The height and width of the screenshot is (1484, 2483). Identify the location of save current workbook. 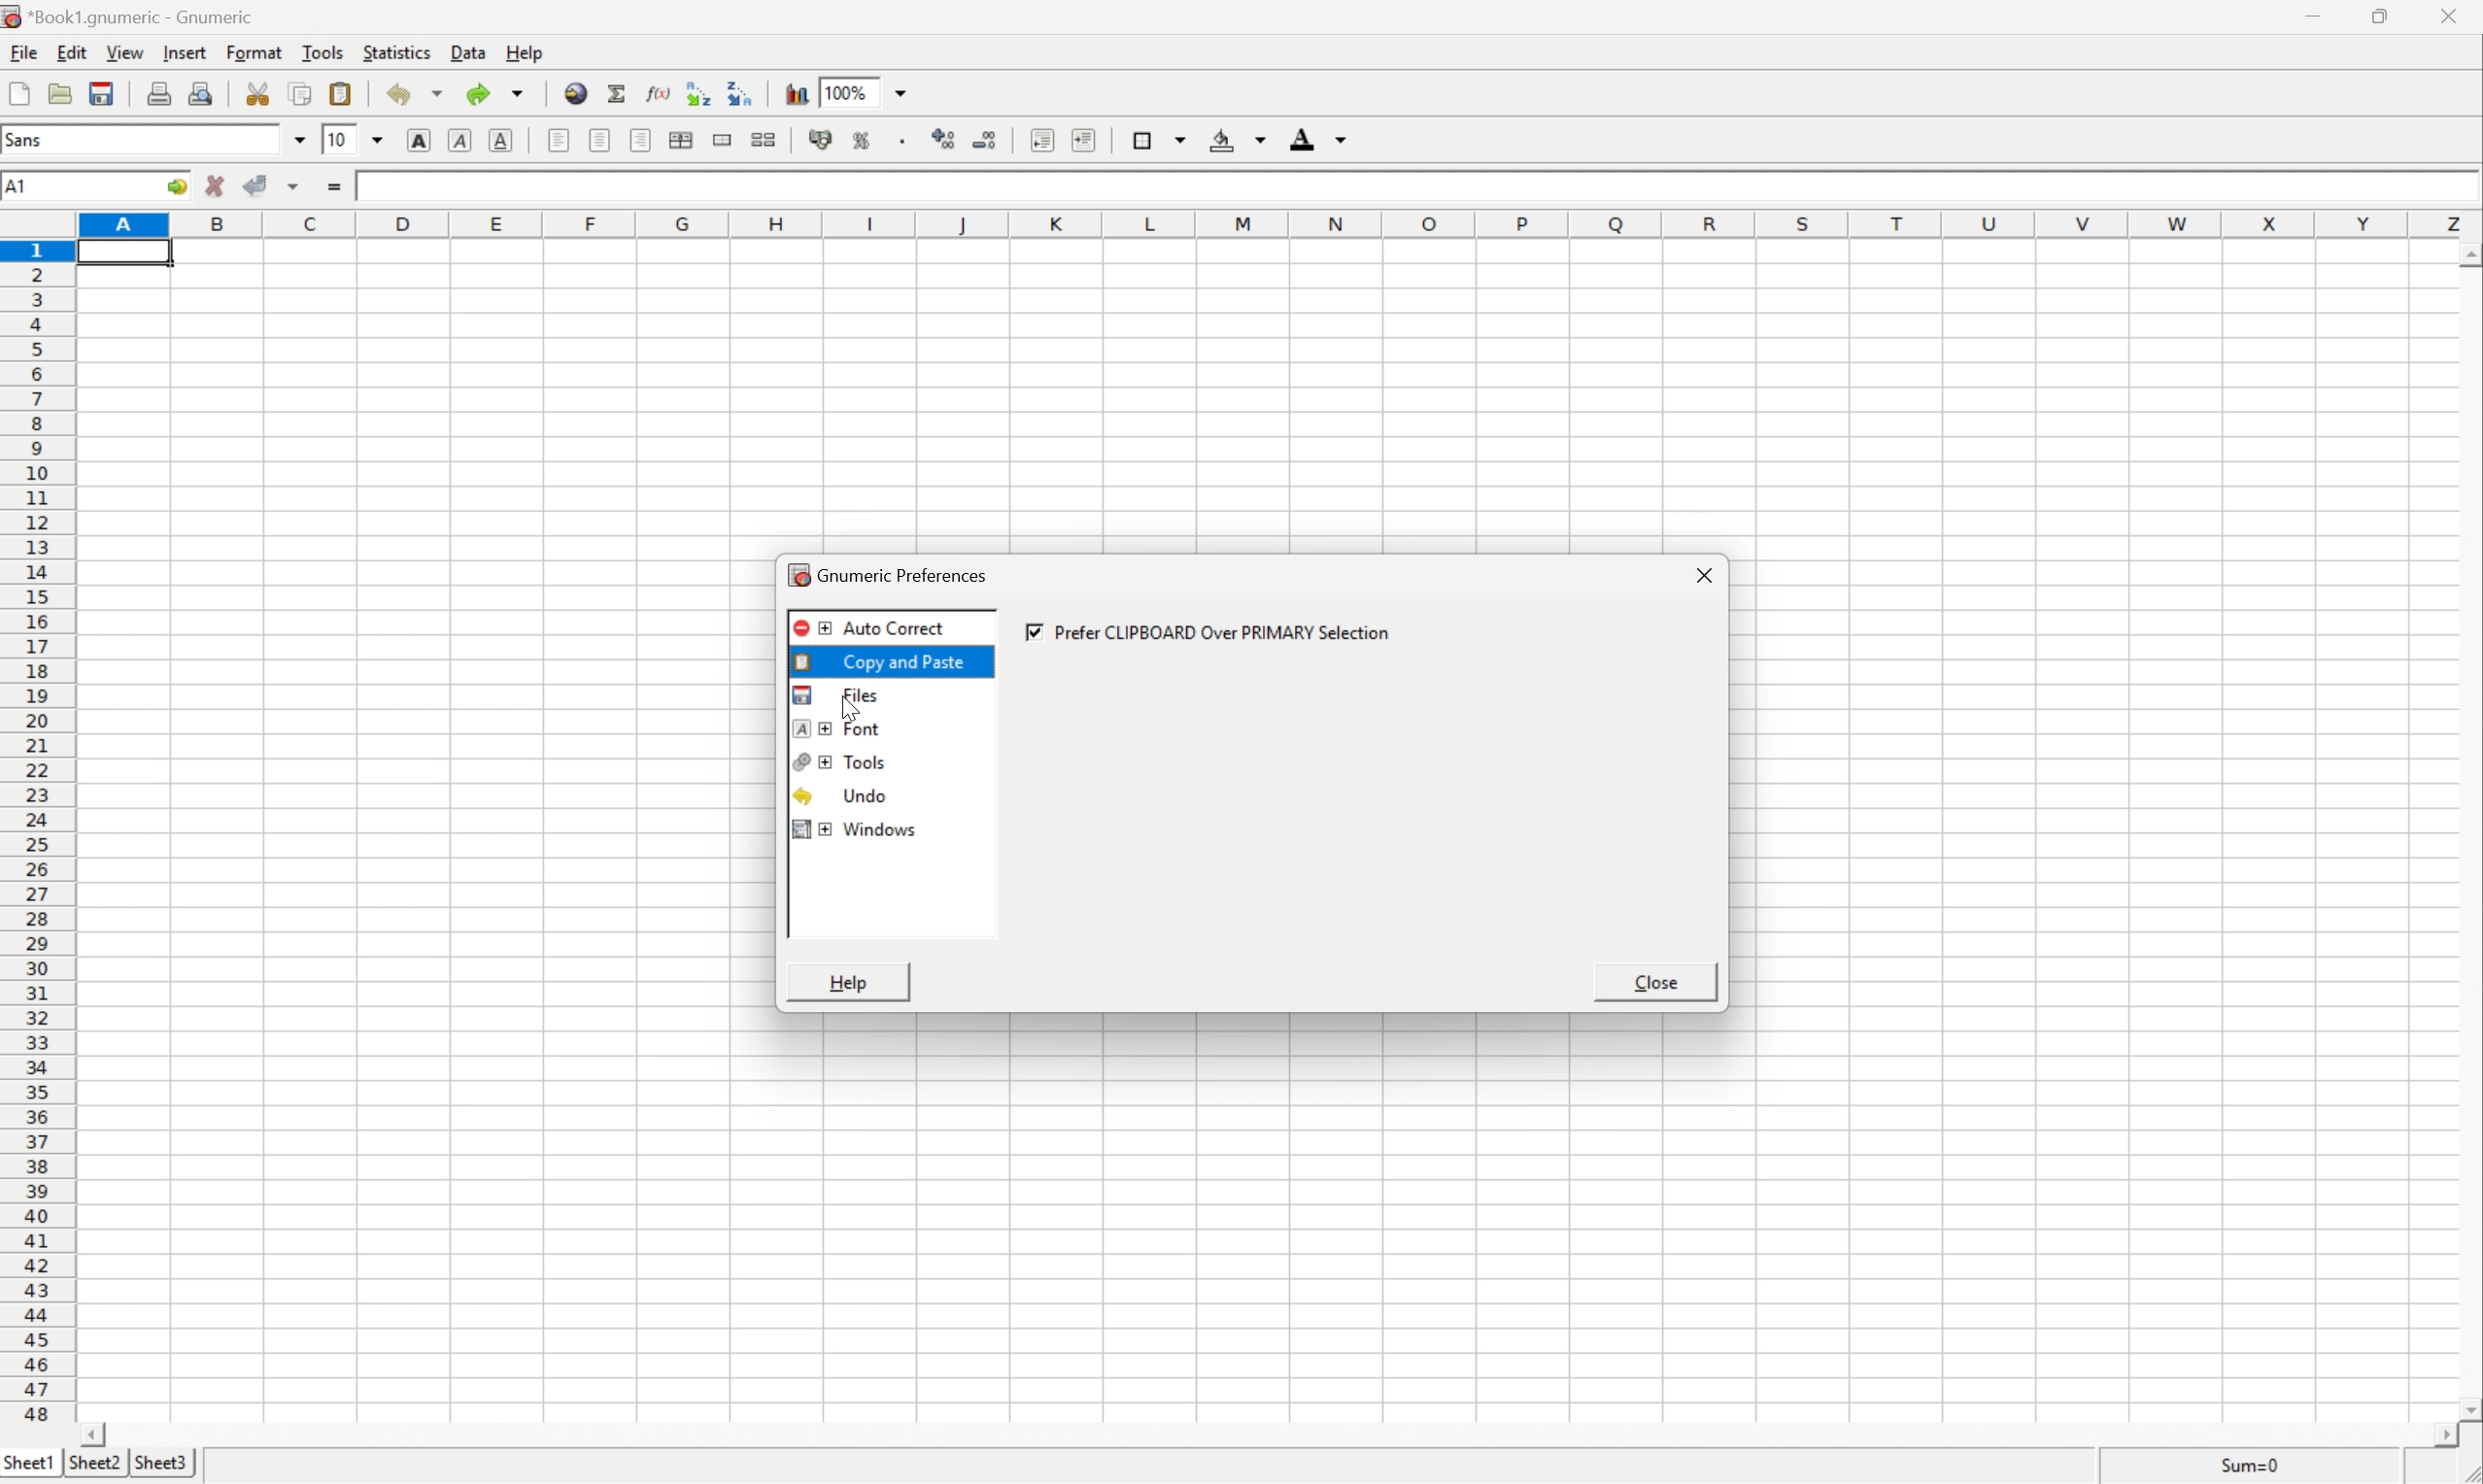
(104, 93).